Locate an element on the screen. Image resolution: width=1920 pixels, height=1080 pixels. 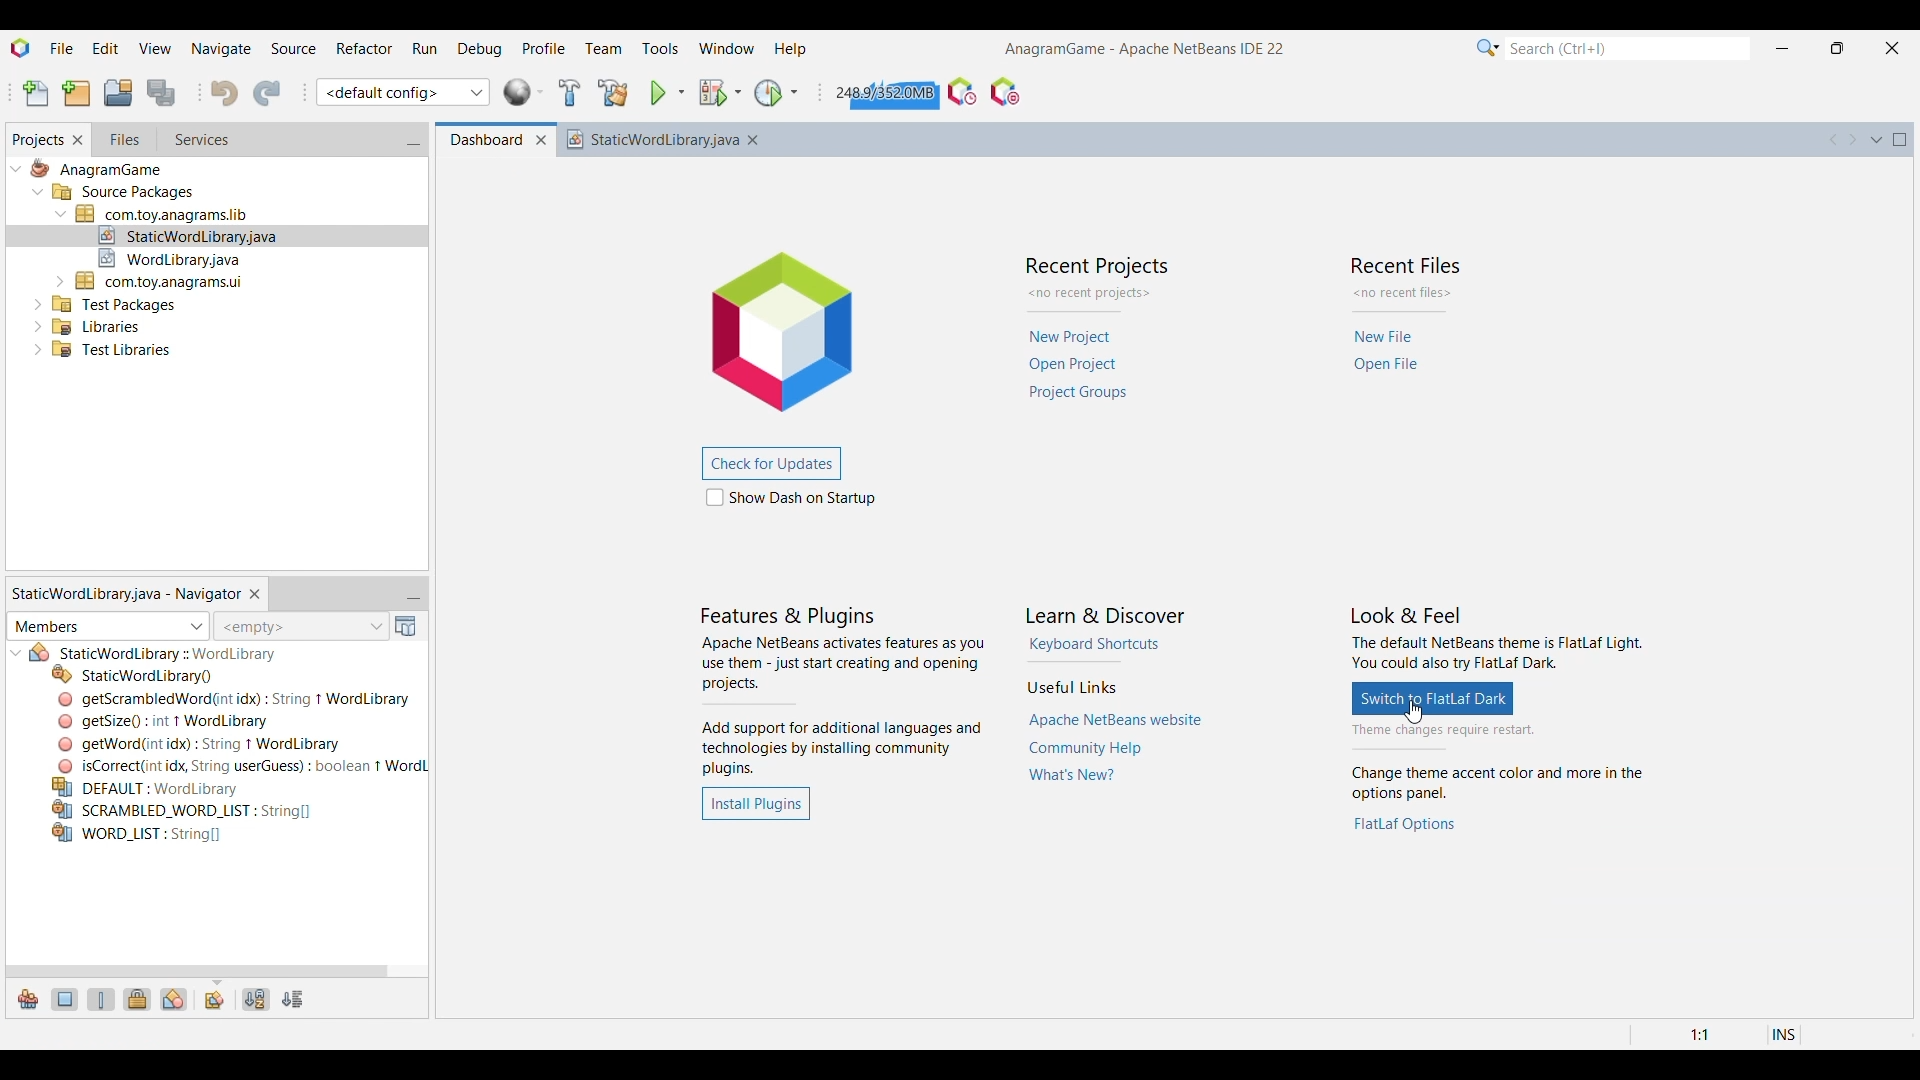
Click to go to current Profile project selection is located at coordinates (768, 93).